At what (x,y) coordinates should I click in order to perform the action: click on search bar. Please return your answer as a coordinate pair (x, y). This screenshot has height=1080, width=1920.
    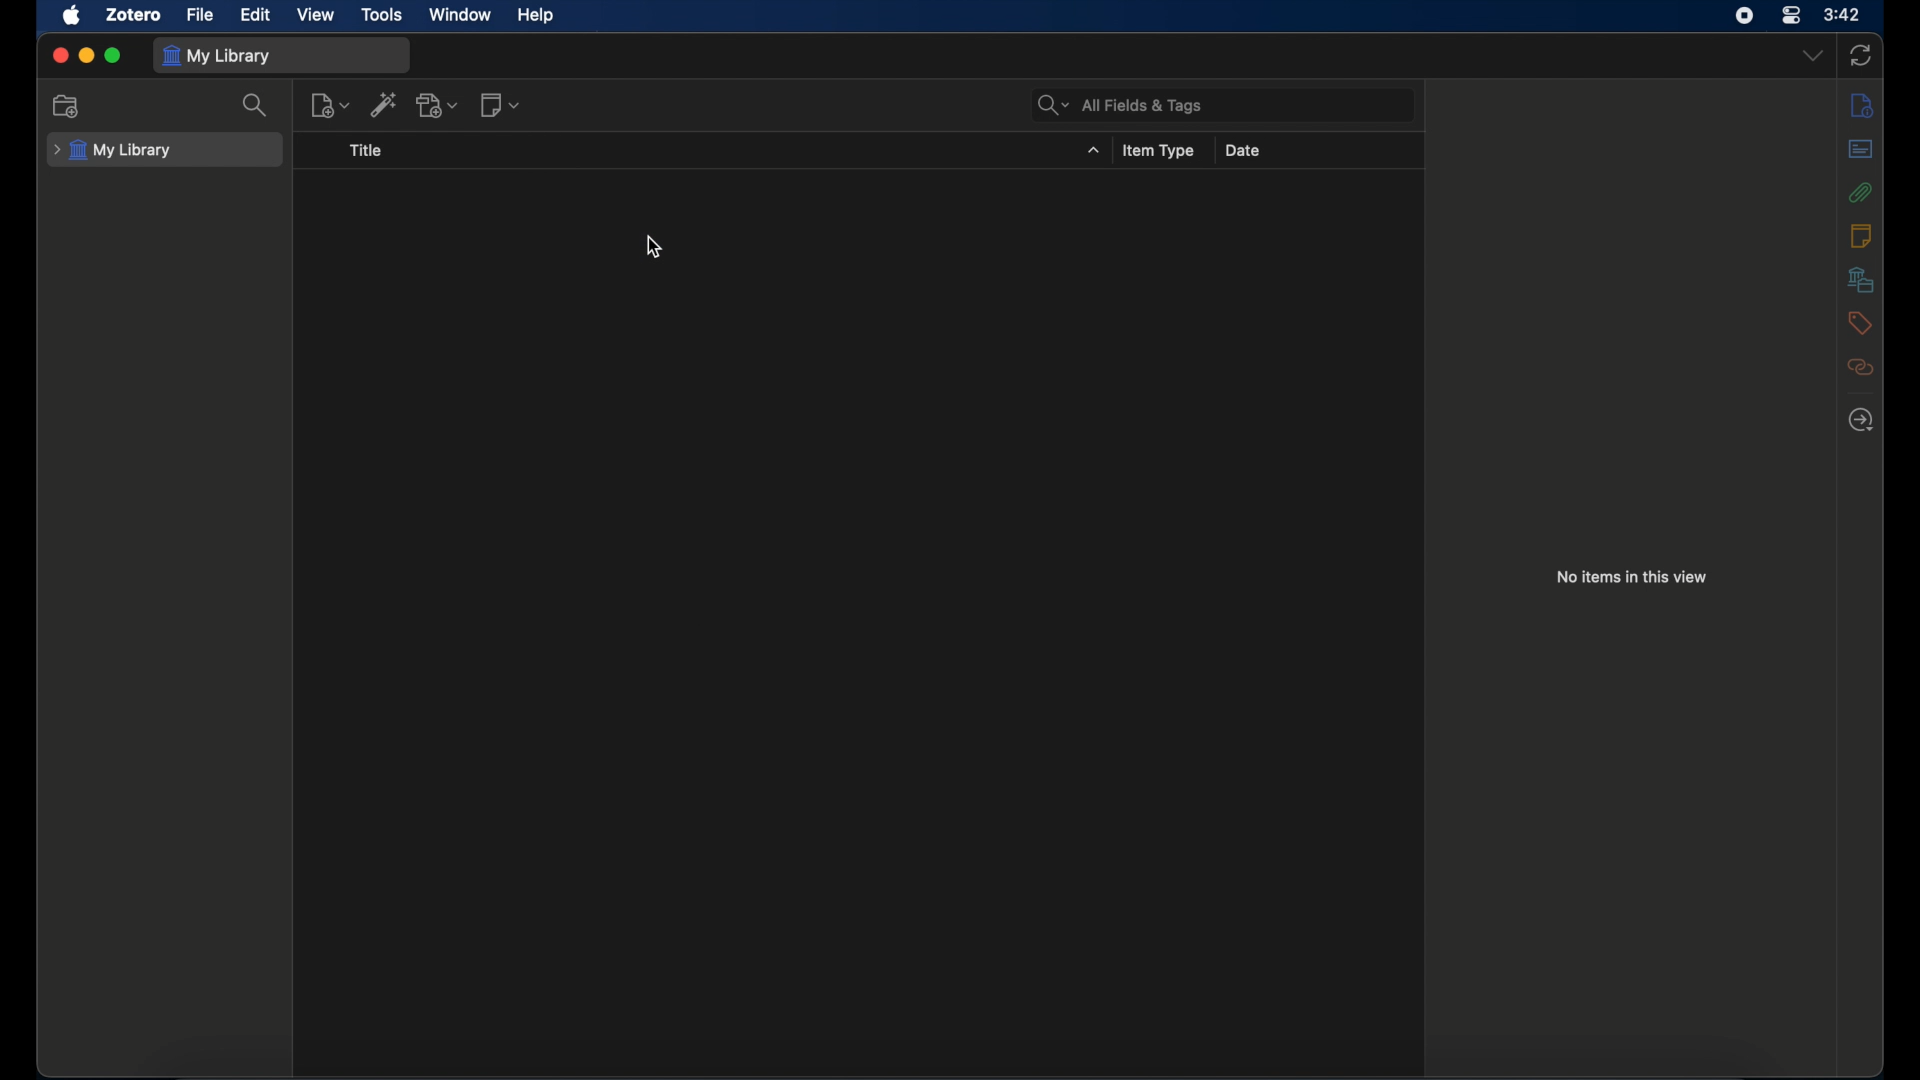
    Looking at the image, I should click on (1121, 106).